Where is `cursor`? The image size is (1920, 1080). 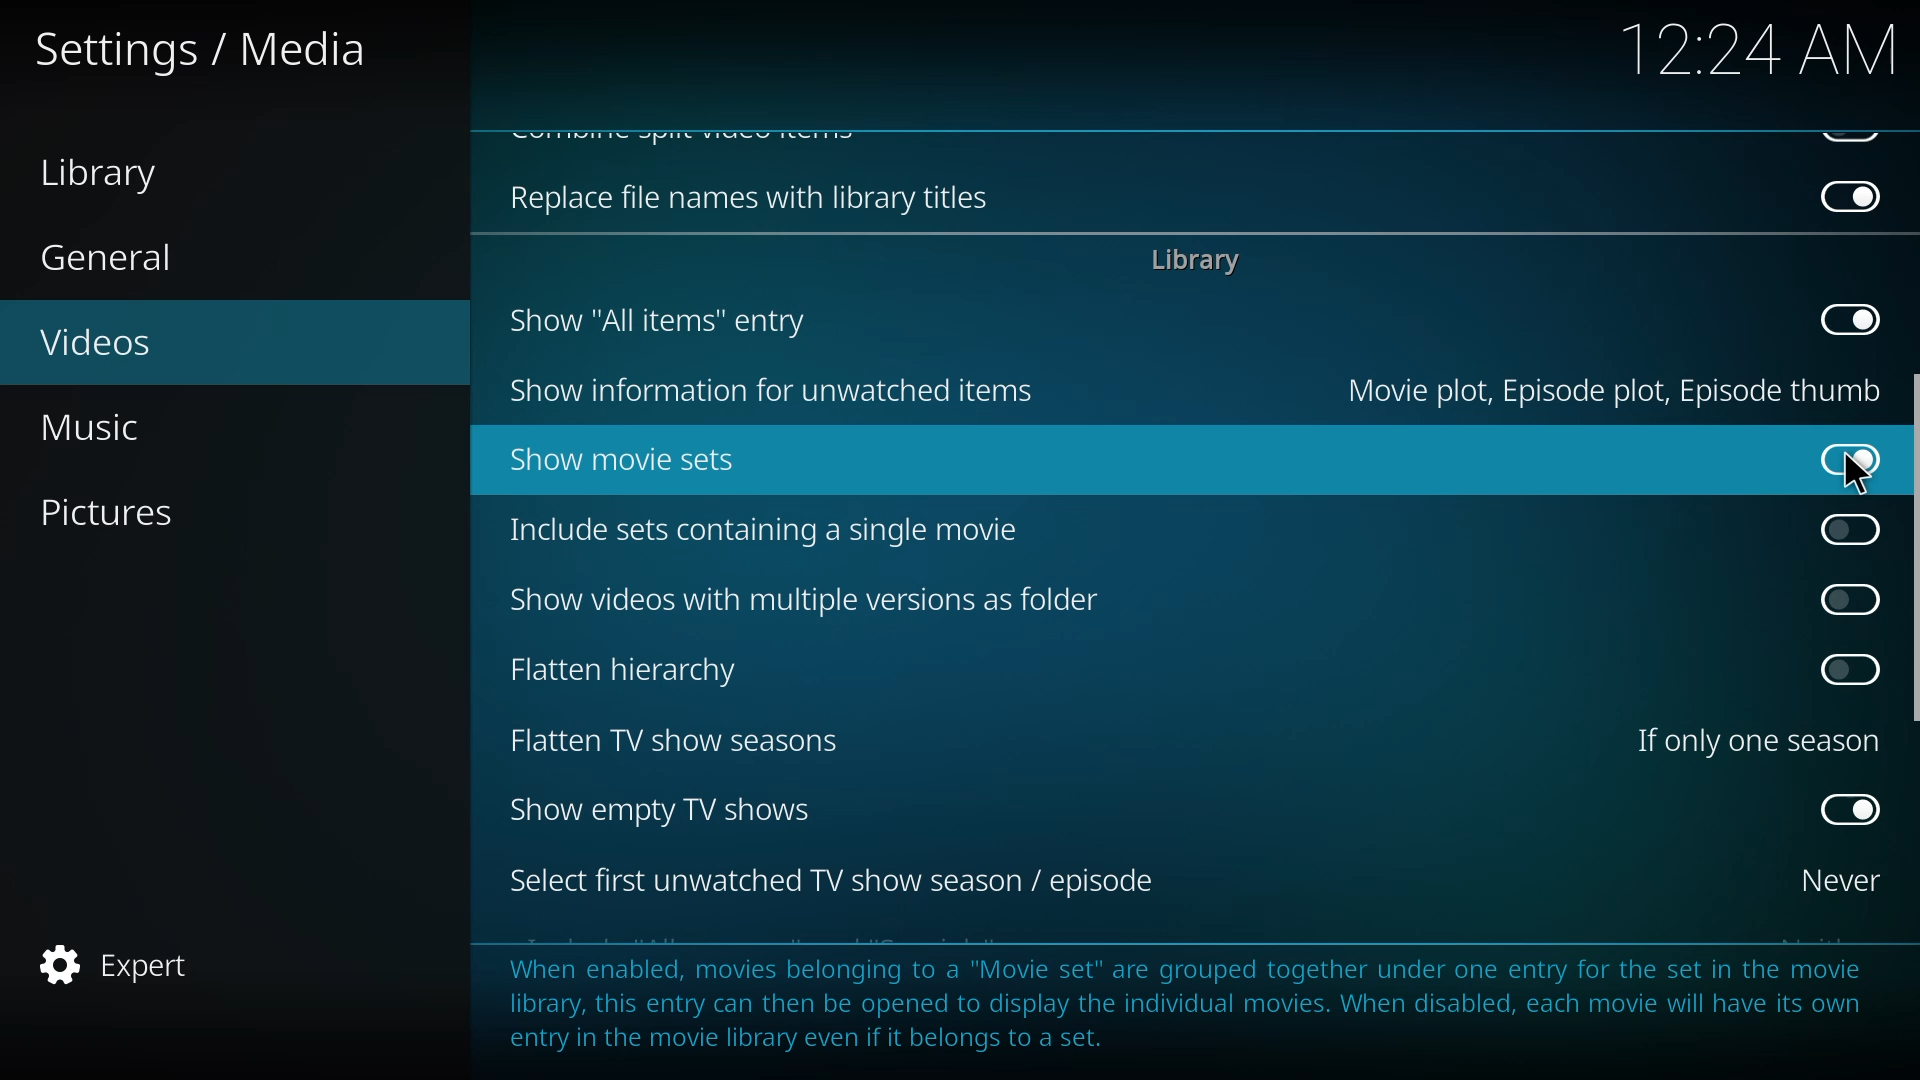 cursor is located at coordinates (1857, 474).